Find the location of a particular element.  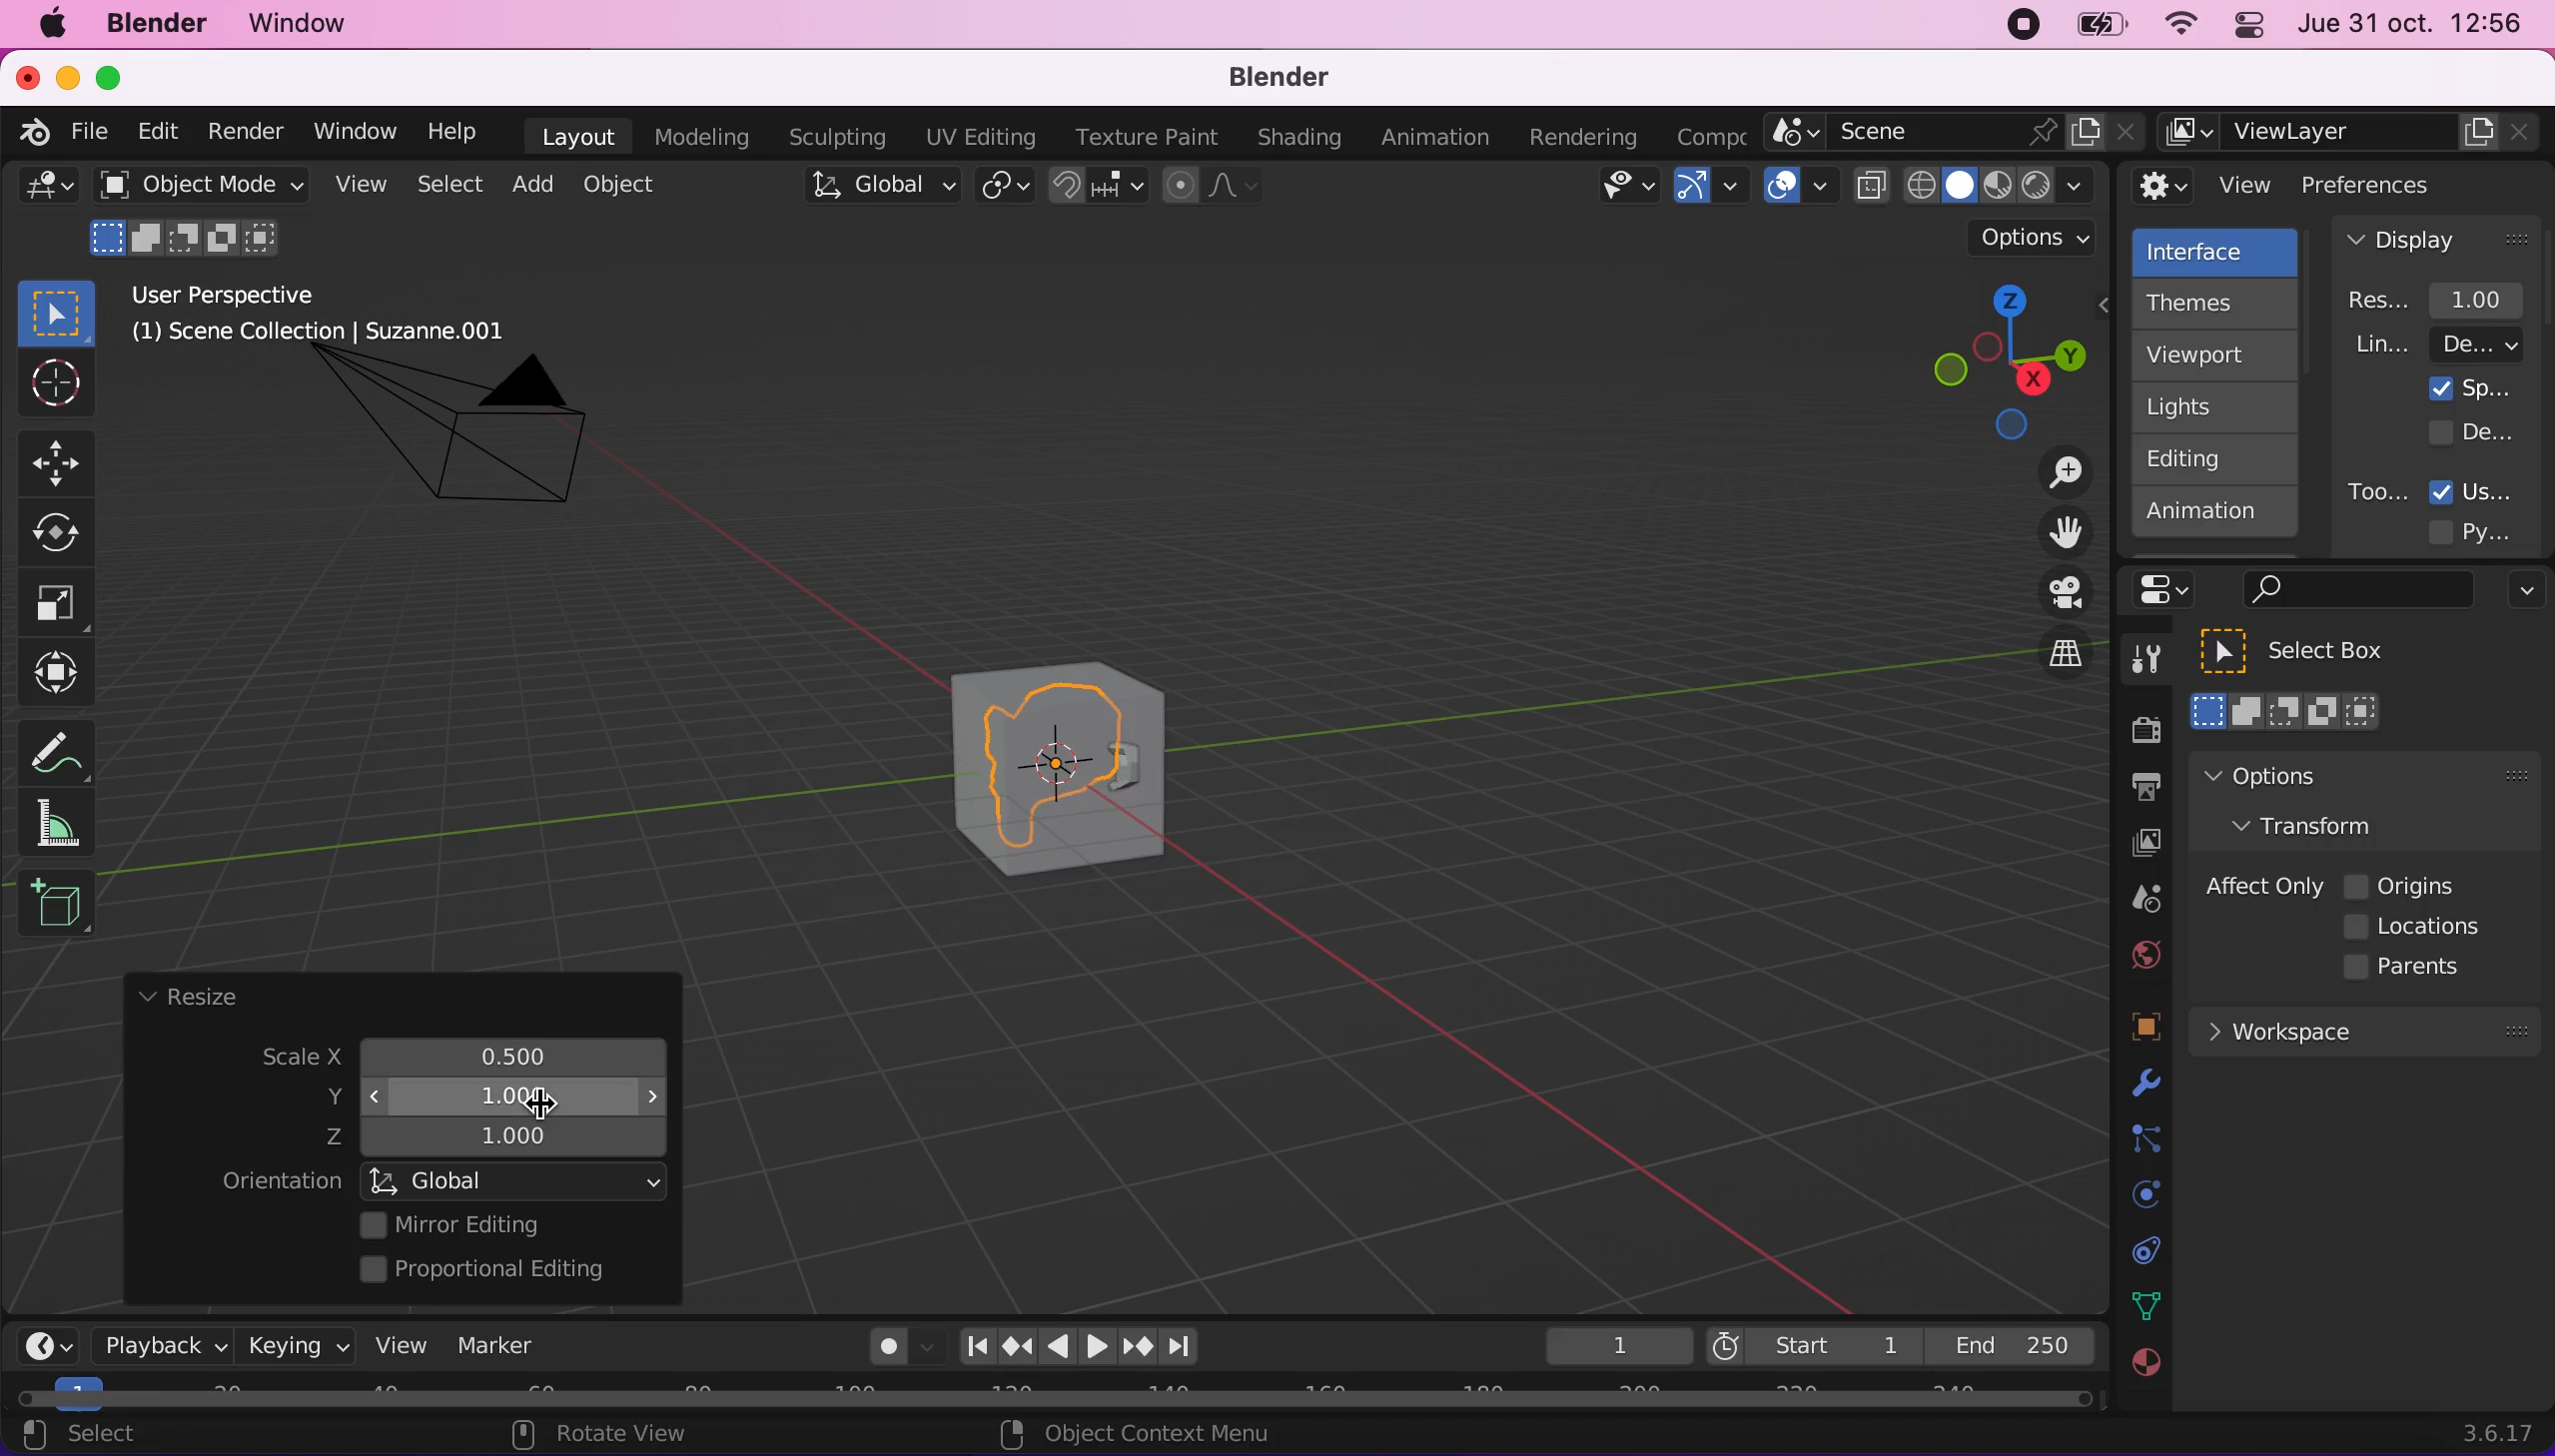

wifi is located at coordinates (2175, 29).